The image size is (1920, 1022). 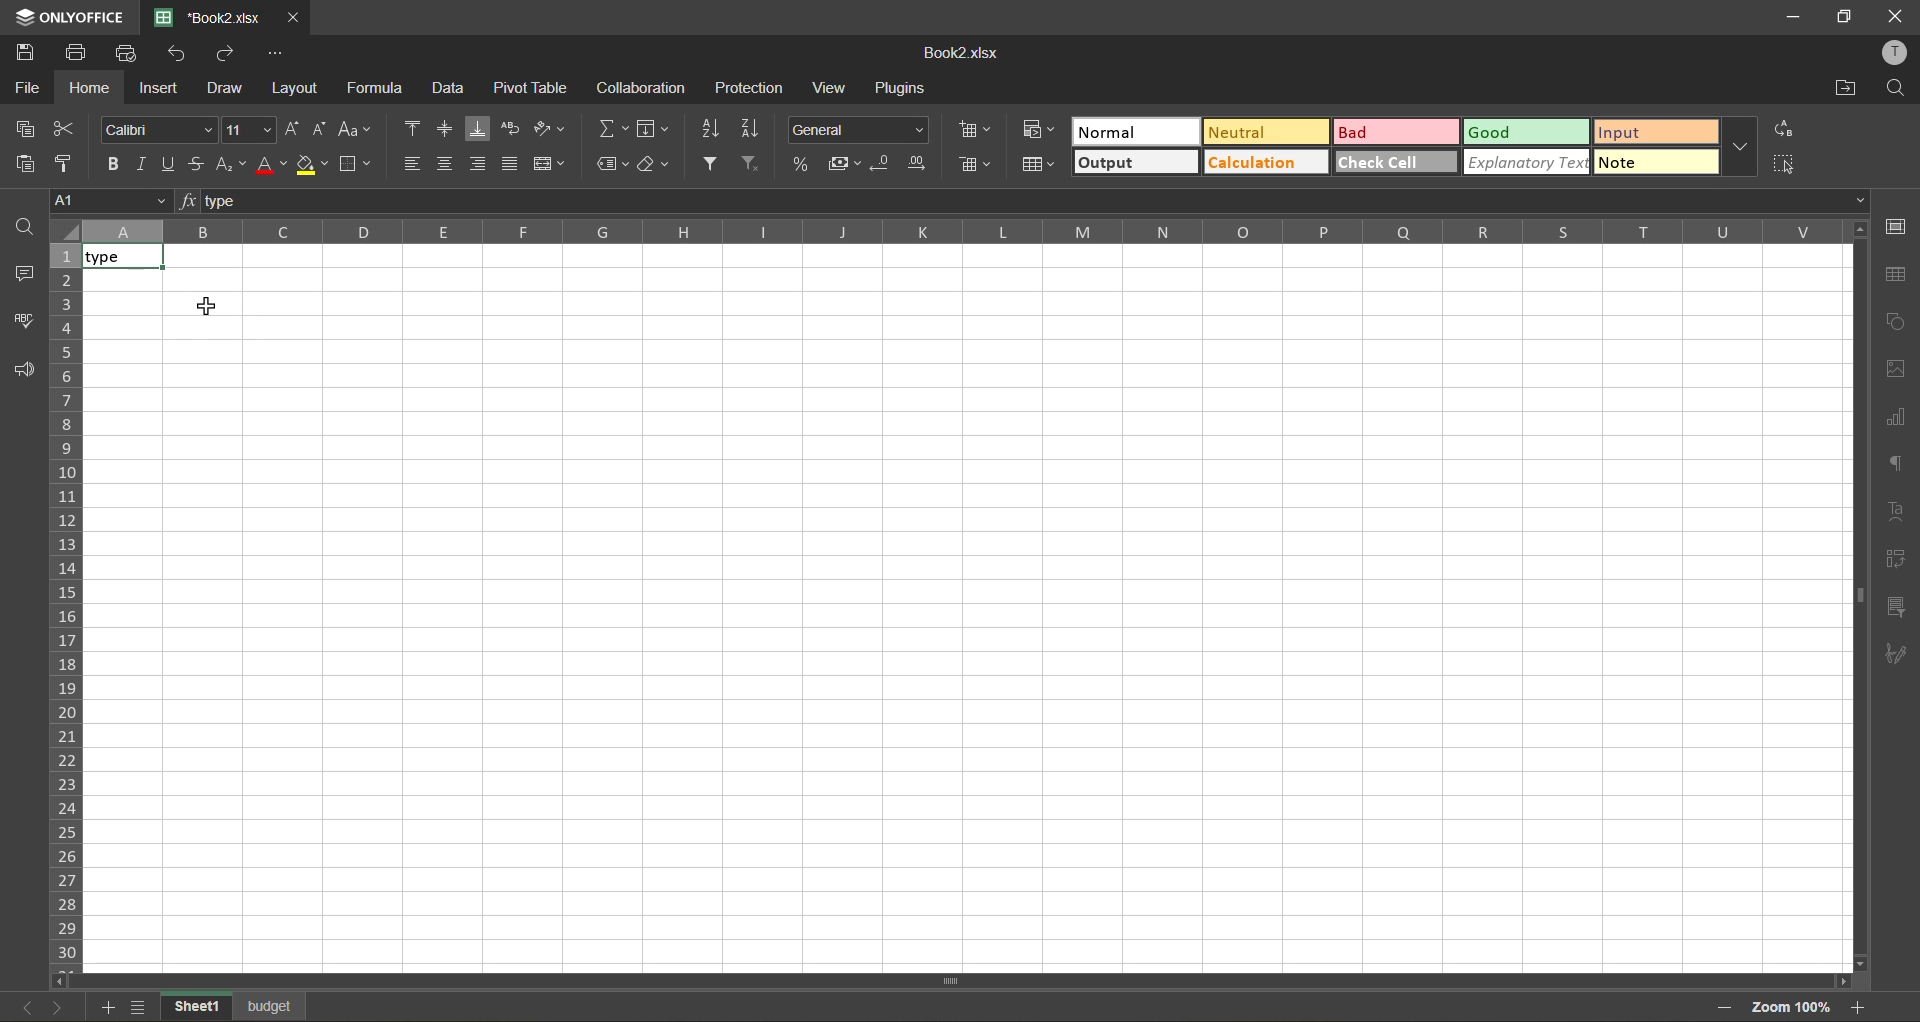 I want to click on copy style, so click(x=67, y=164).